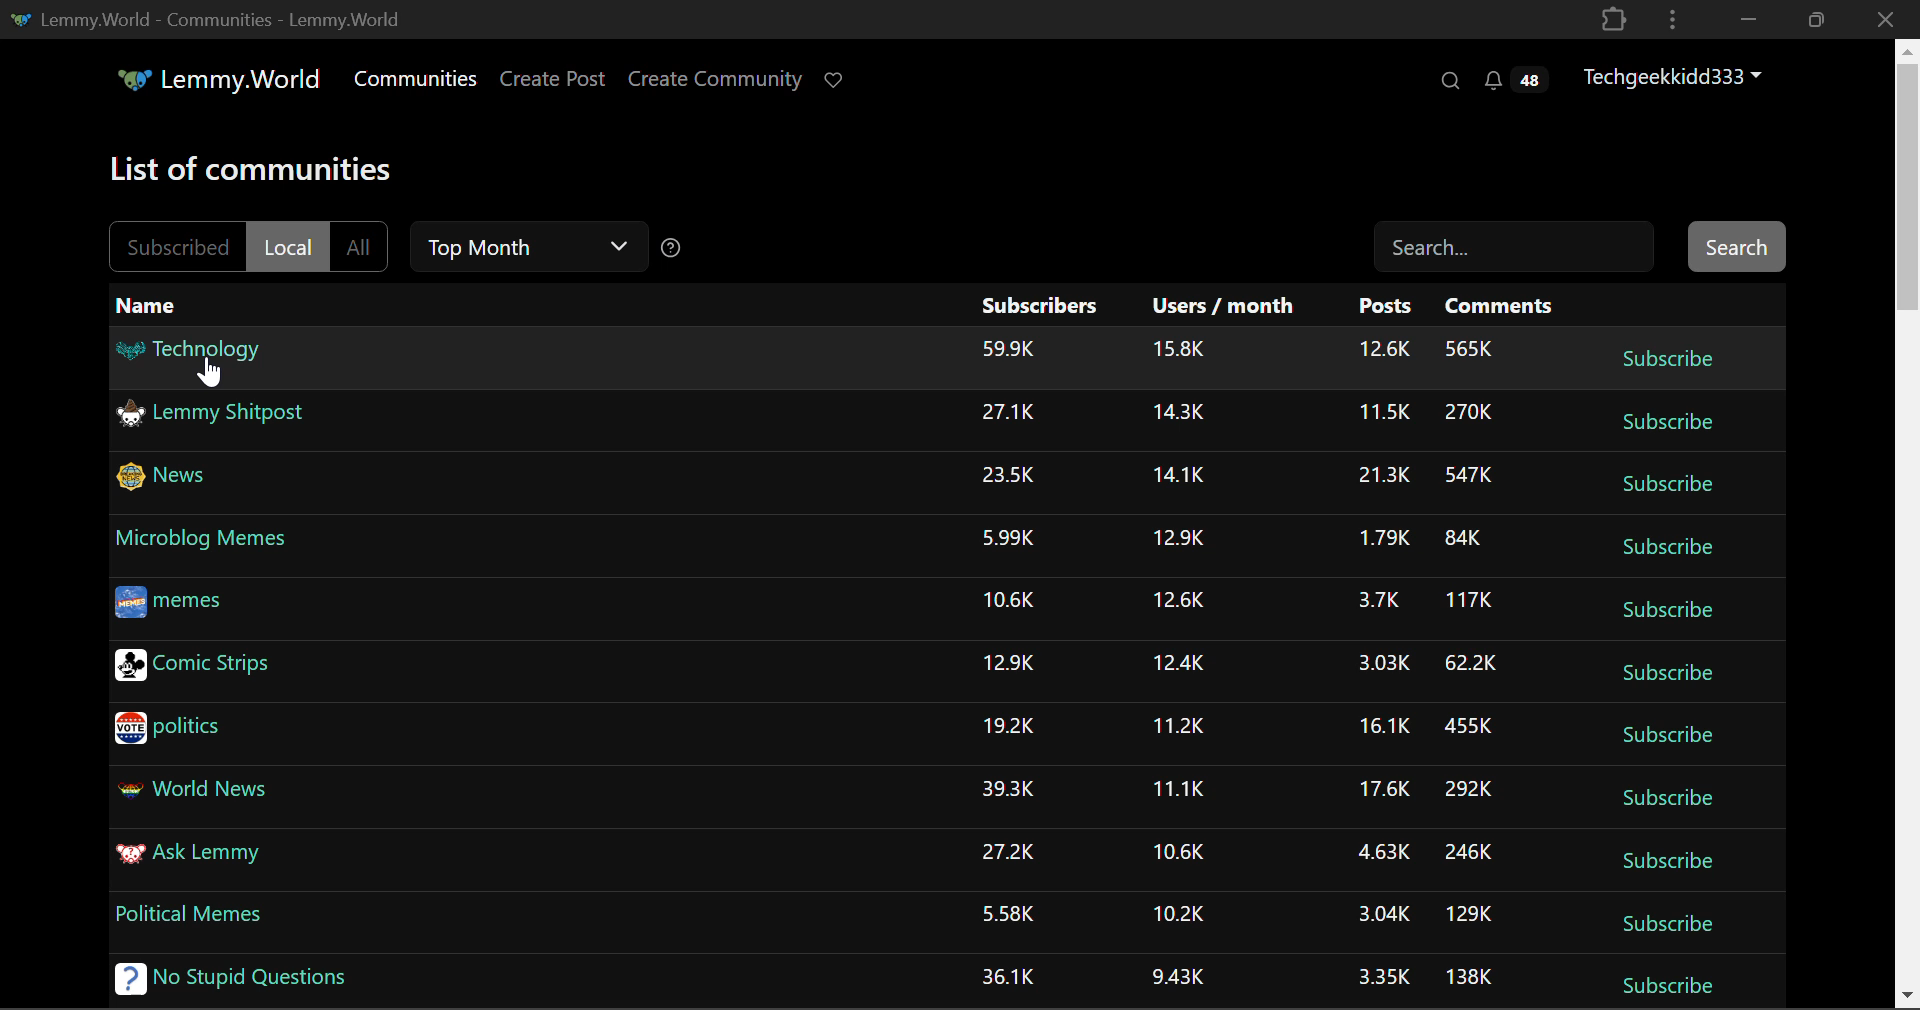 This screenshot has height=1010, width=1920. What do you see at coordinates (1381, 478) in the screenshot?
I see `Amount ` at bounding box center [1381, 478].